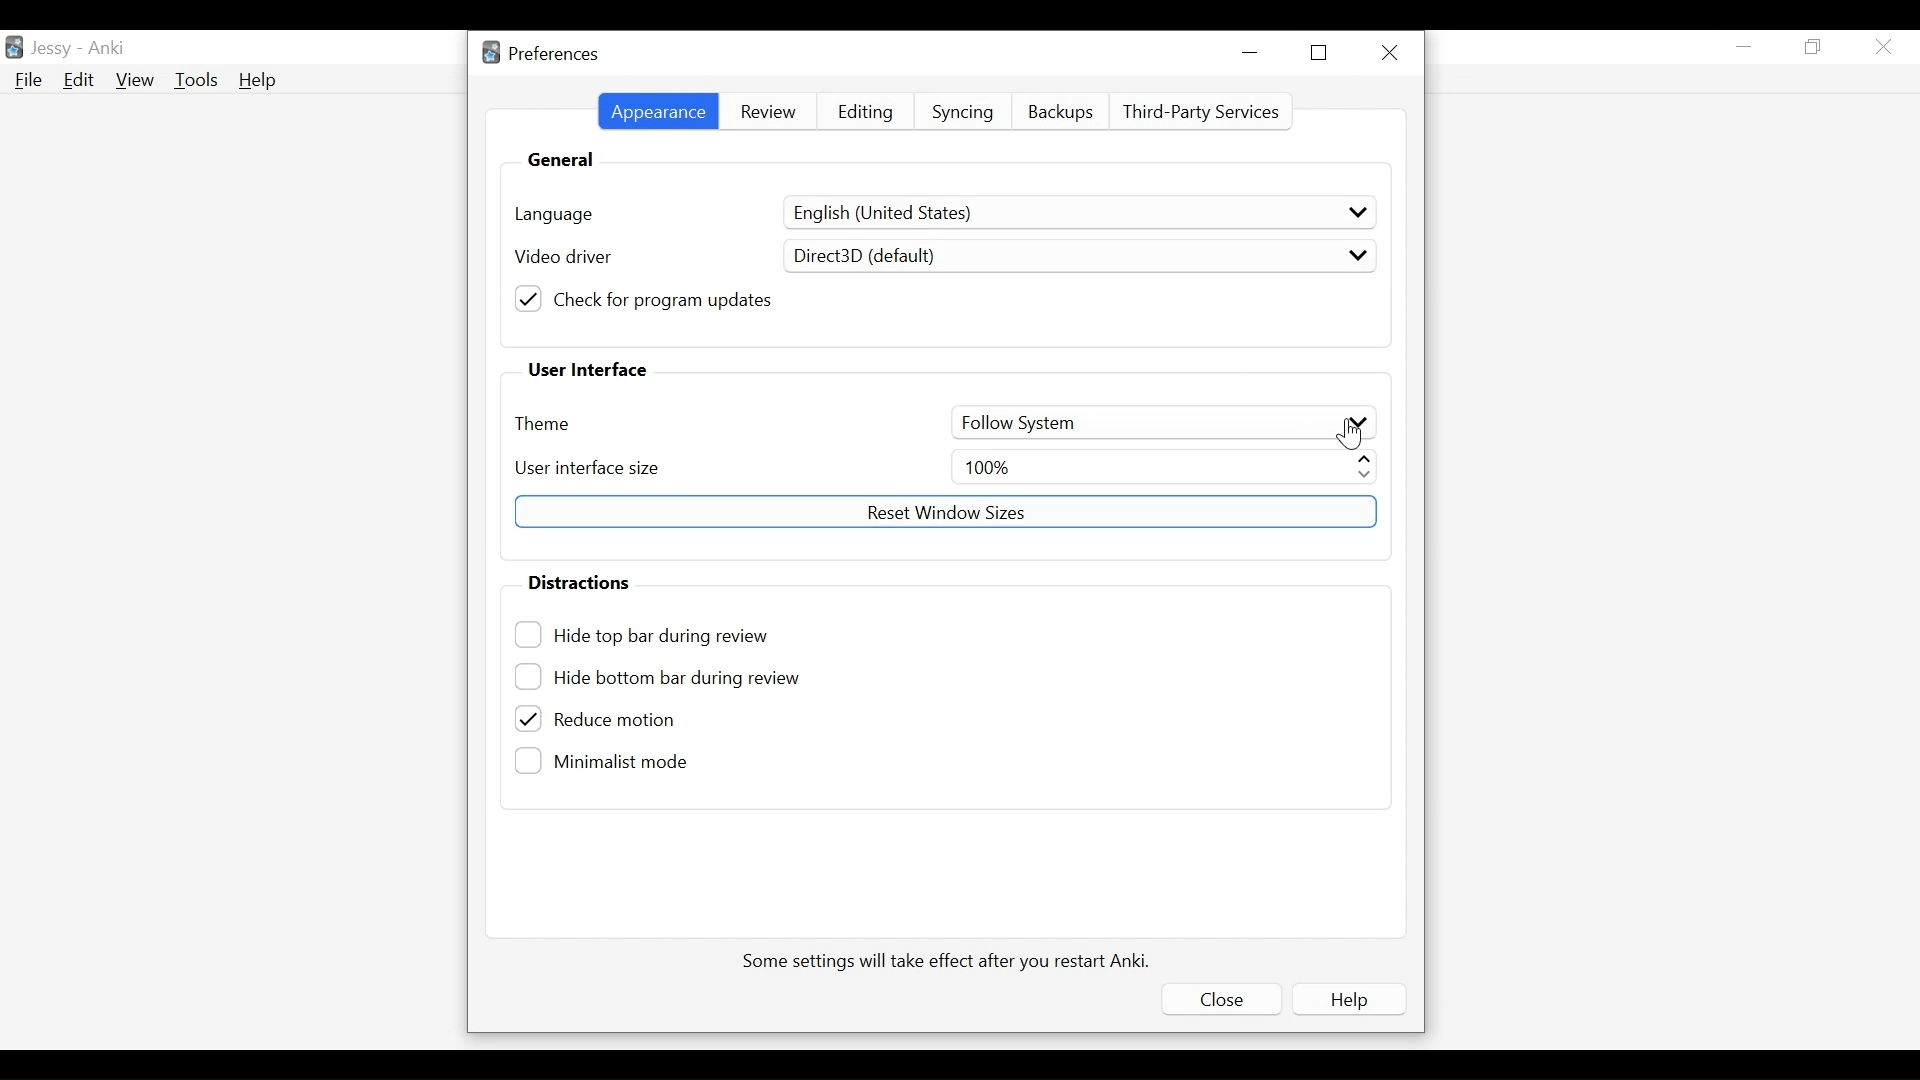  Describe the element at coordinates (1347, 999) in the screenshot. I see `Help` at that location.